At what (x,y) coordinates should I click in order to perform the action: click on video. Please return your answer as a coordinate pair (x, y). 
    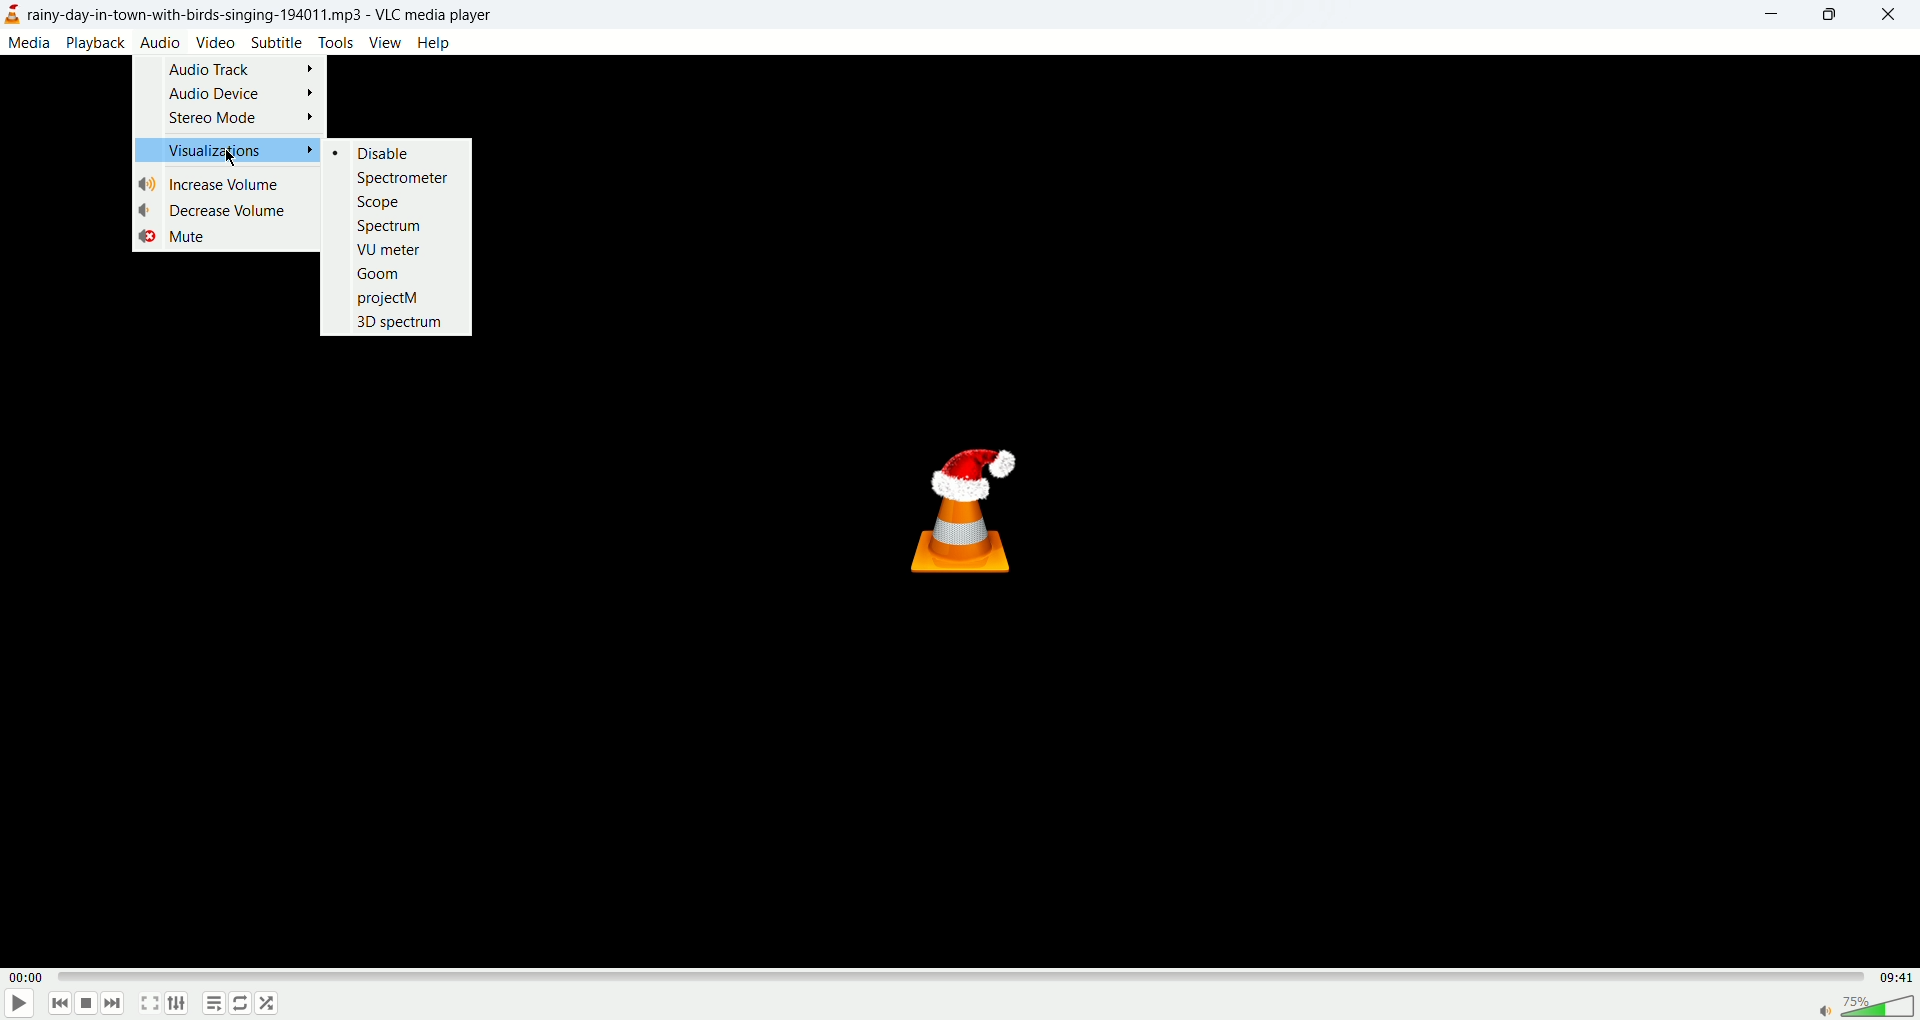
    Looking at the image, I should click on (216, 43).